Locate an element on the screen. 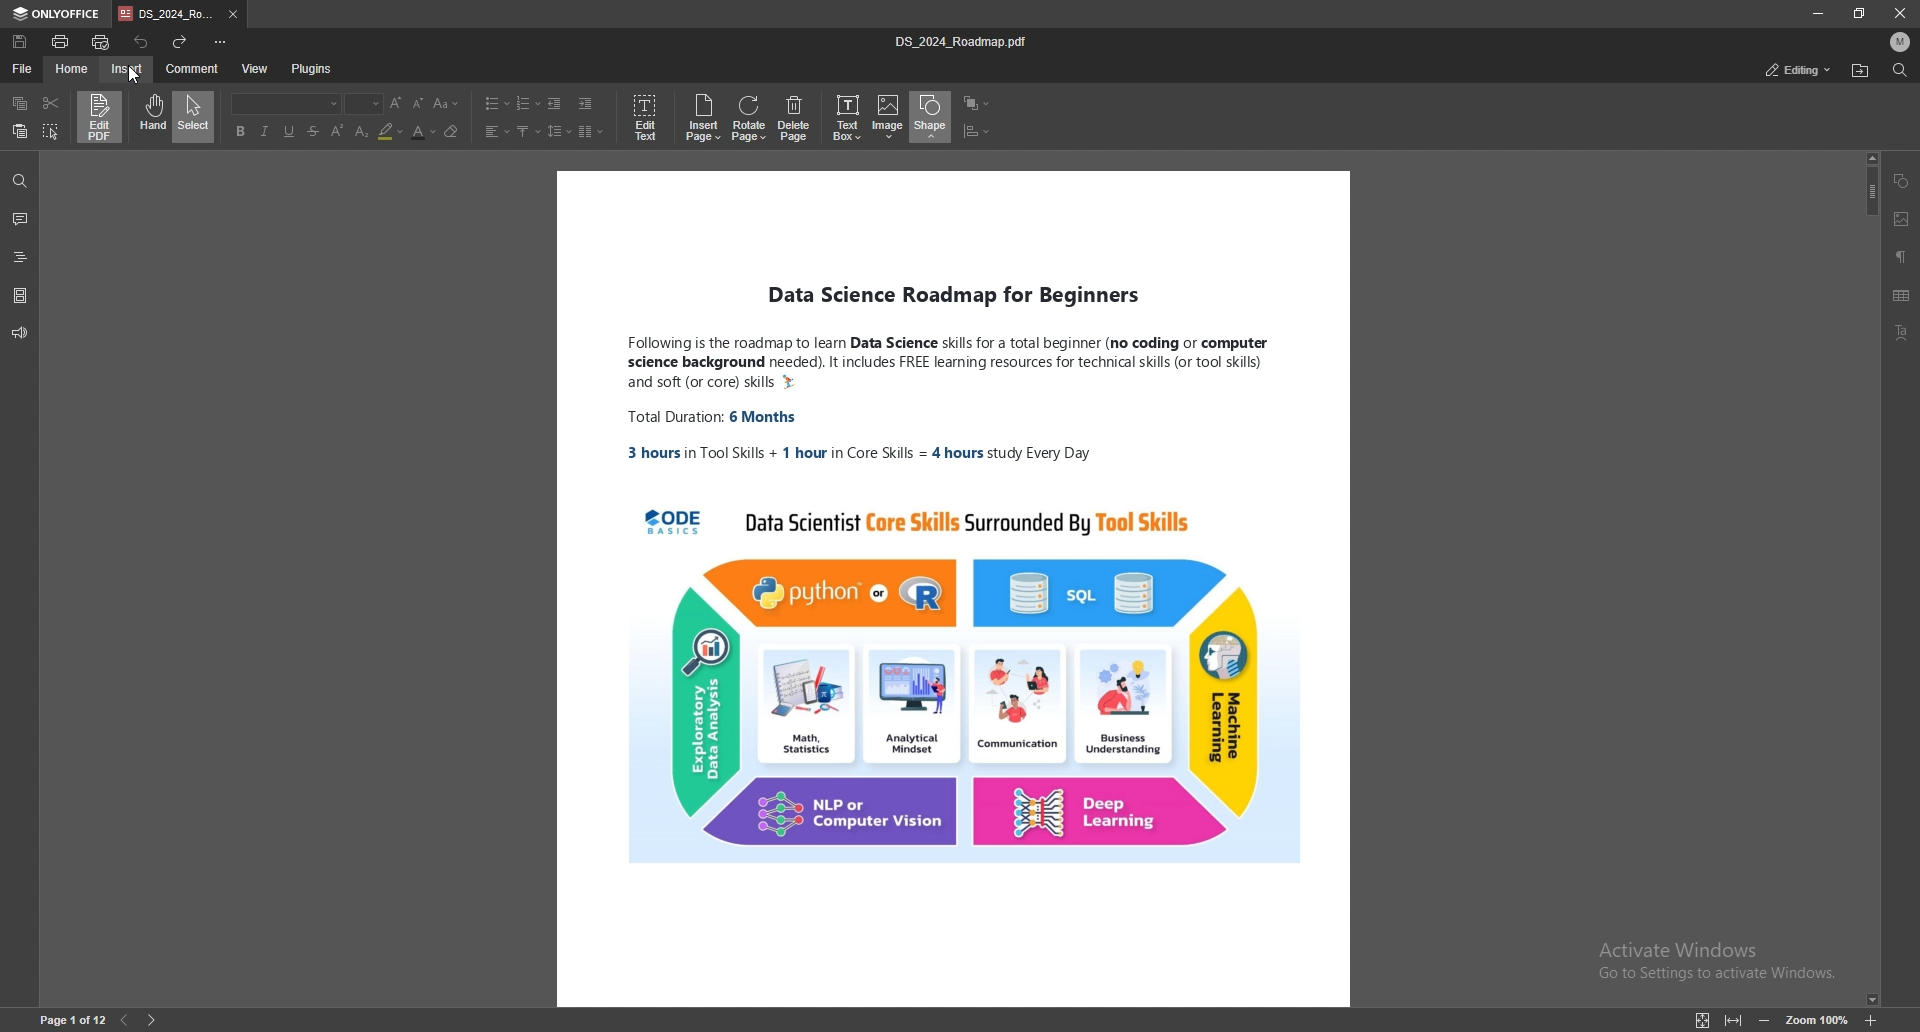 The width and height of the screenshot is (1920, 1032). view is located at coordinates (256, 69).